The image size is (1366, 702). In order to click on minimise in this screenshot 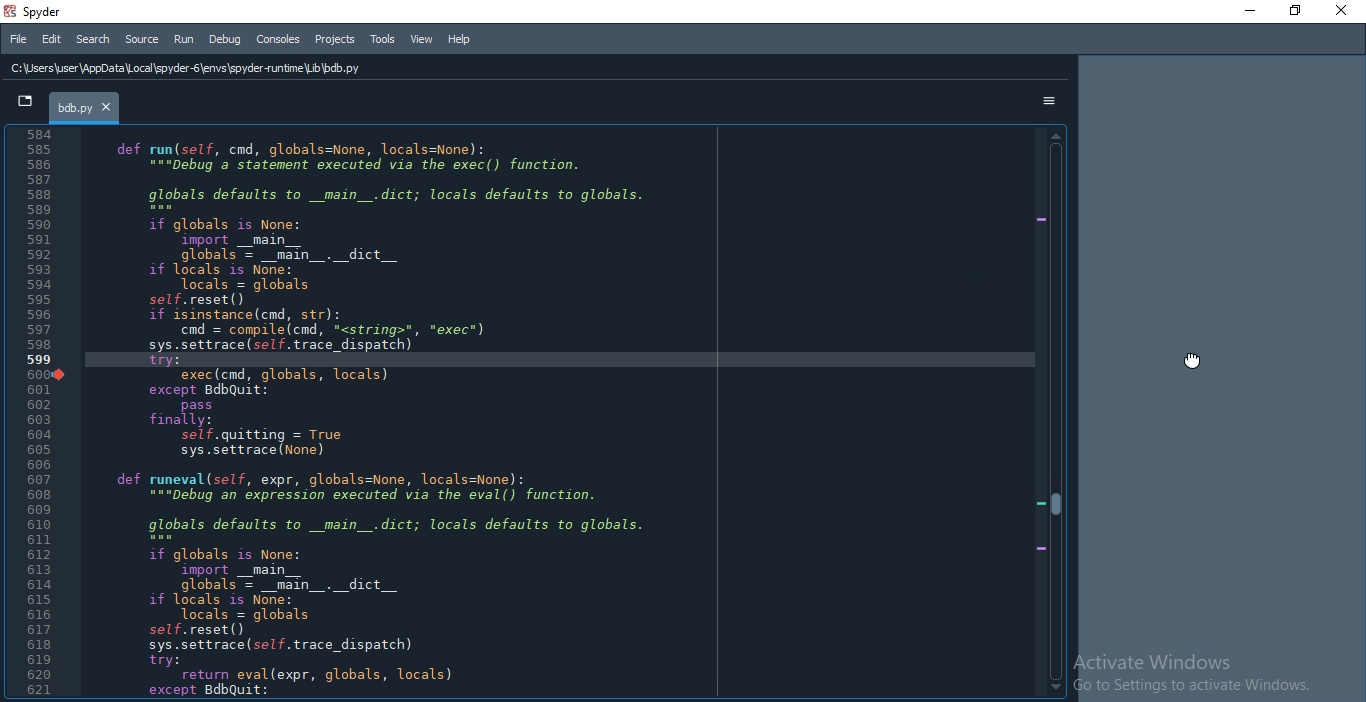, I will do `click(1248, 13)`.